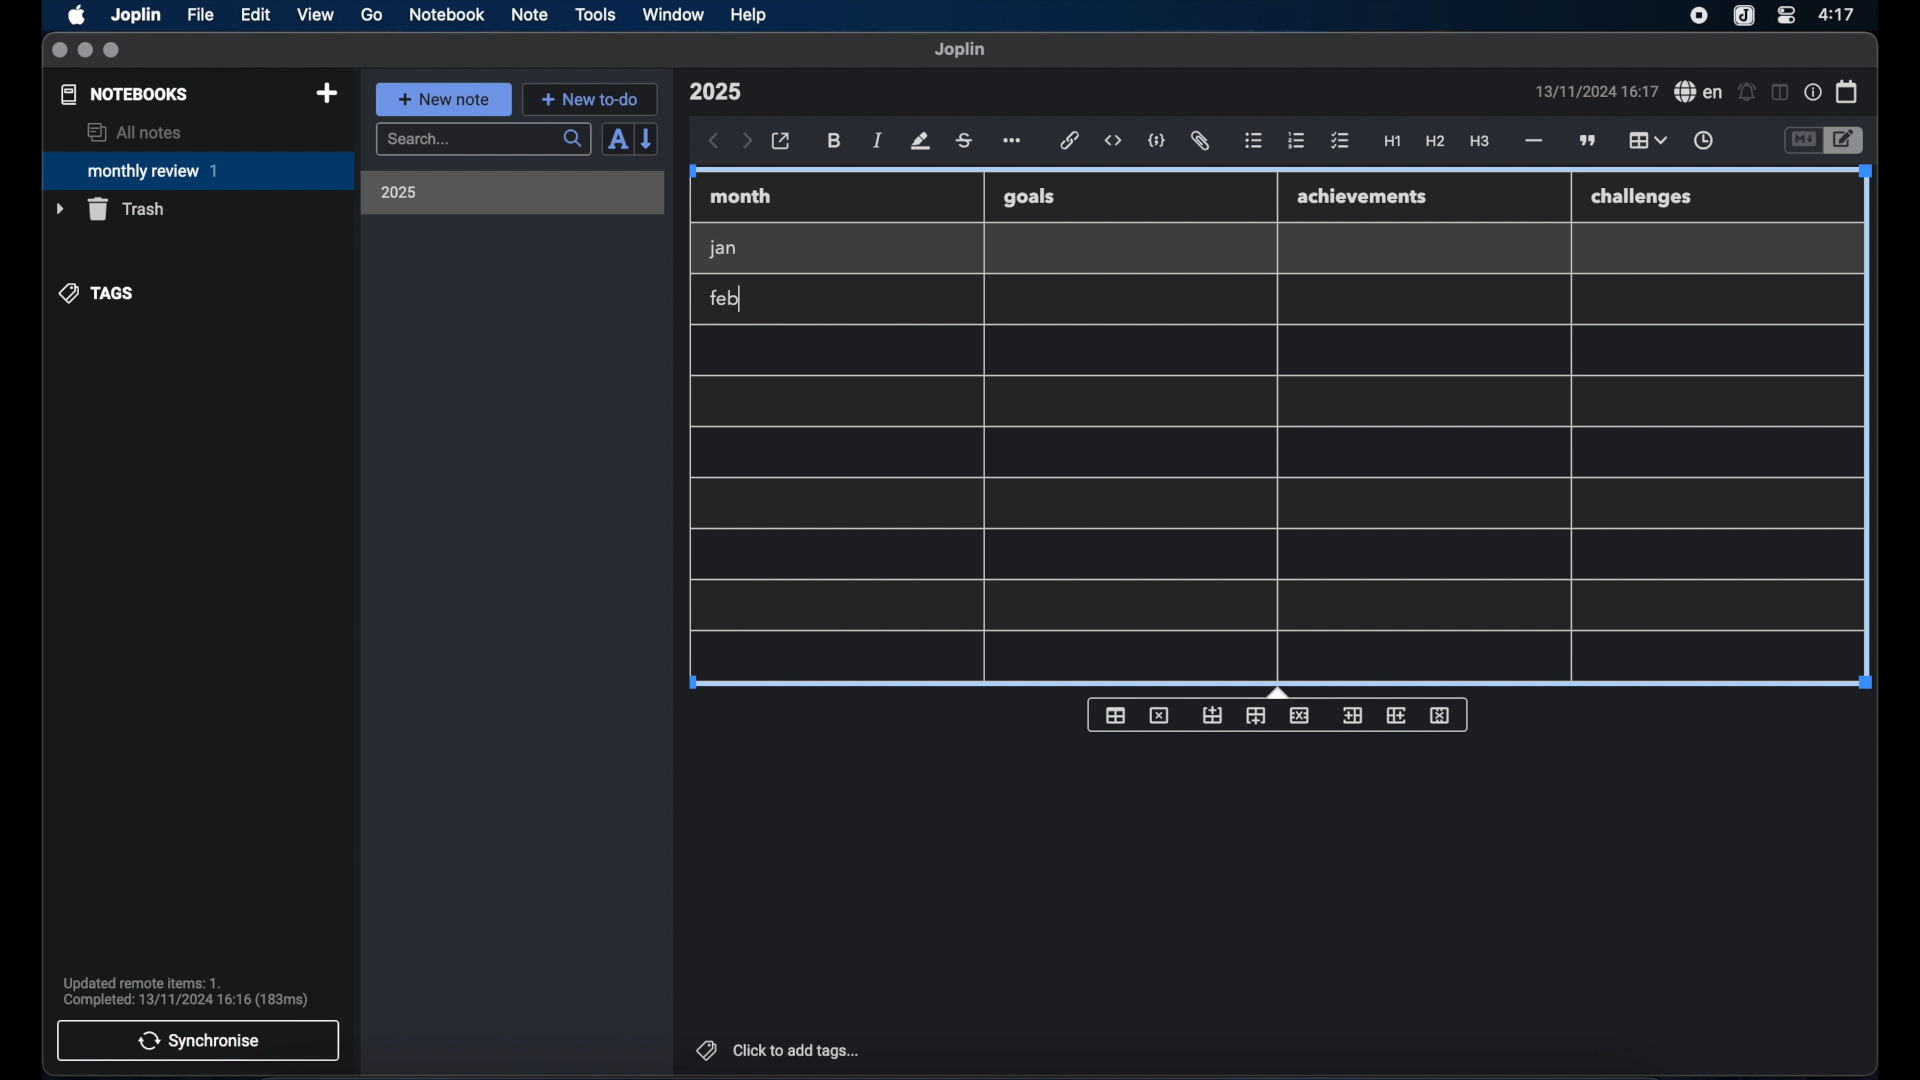 This screenshot has width=1920, height=1080. I want to click on insert row before, so click(1213, 716).